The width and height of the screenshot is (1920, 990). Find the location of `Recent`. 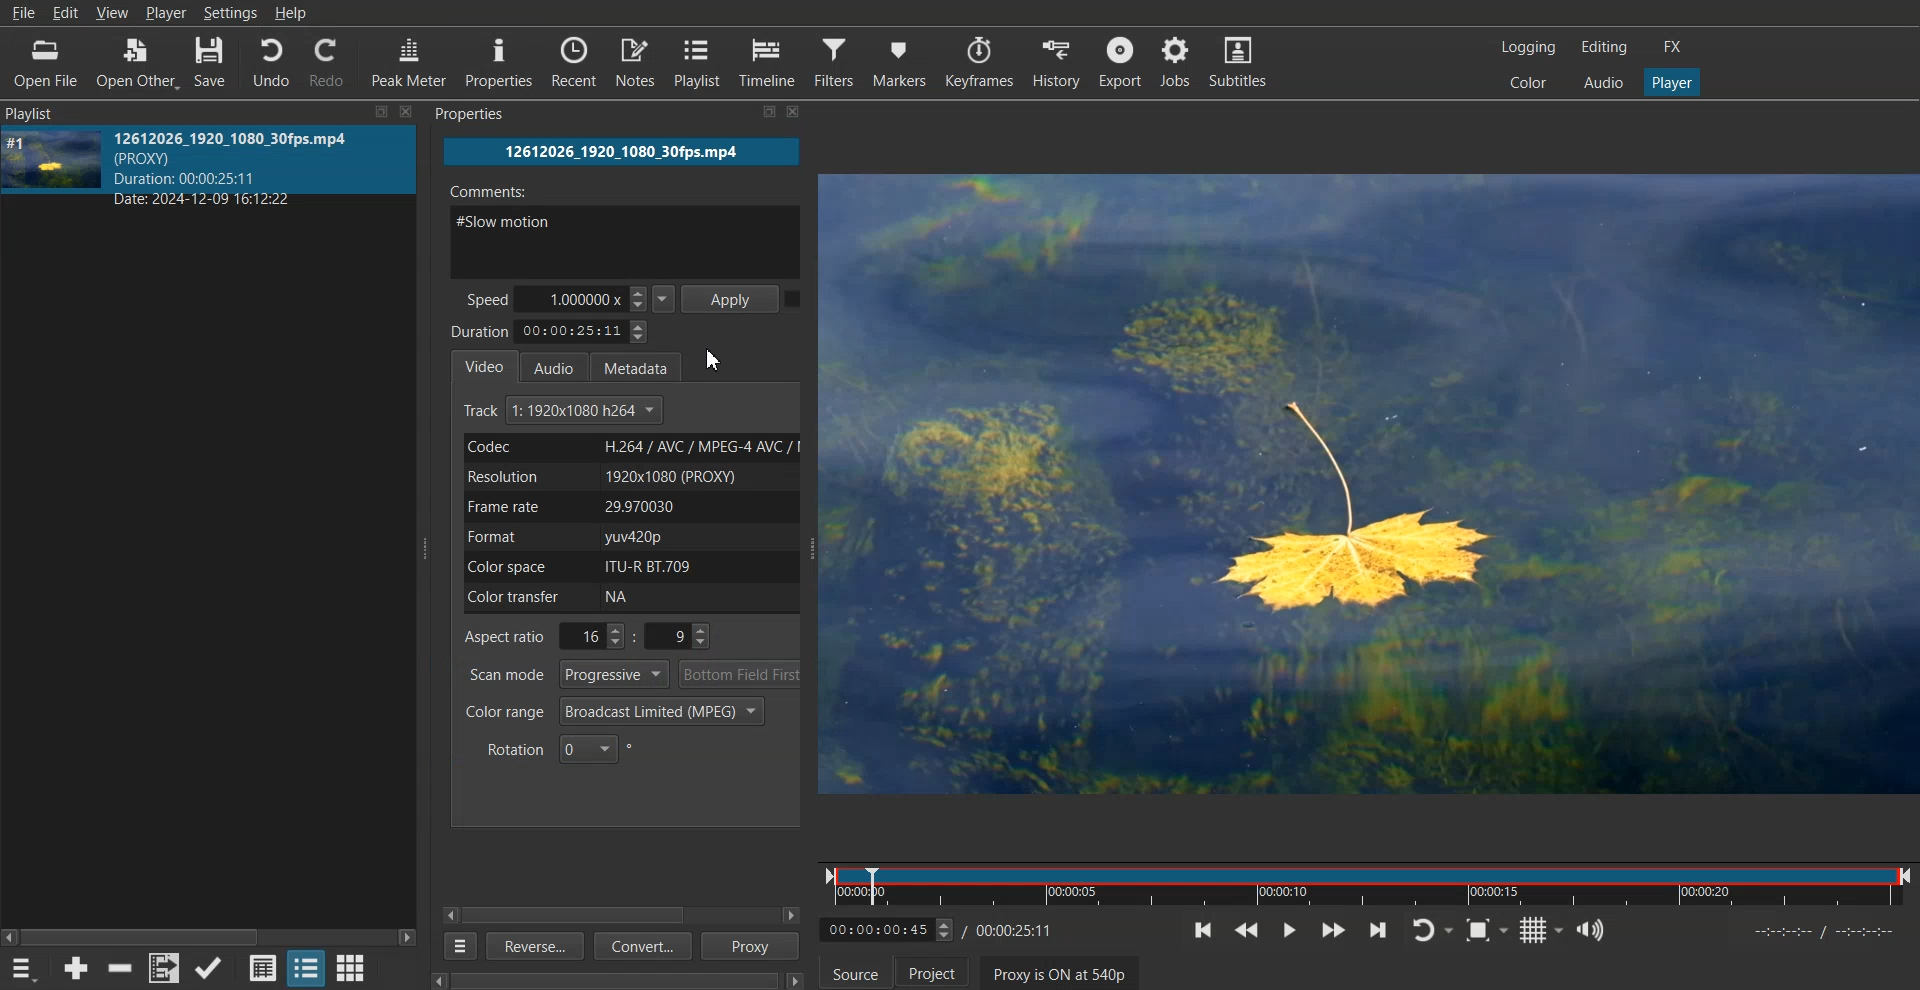

Recent is located at coordinates (574, 62).